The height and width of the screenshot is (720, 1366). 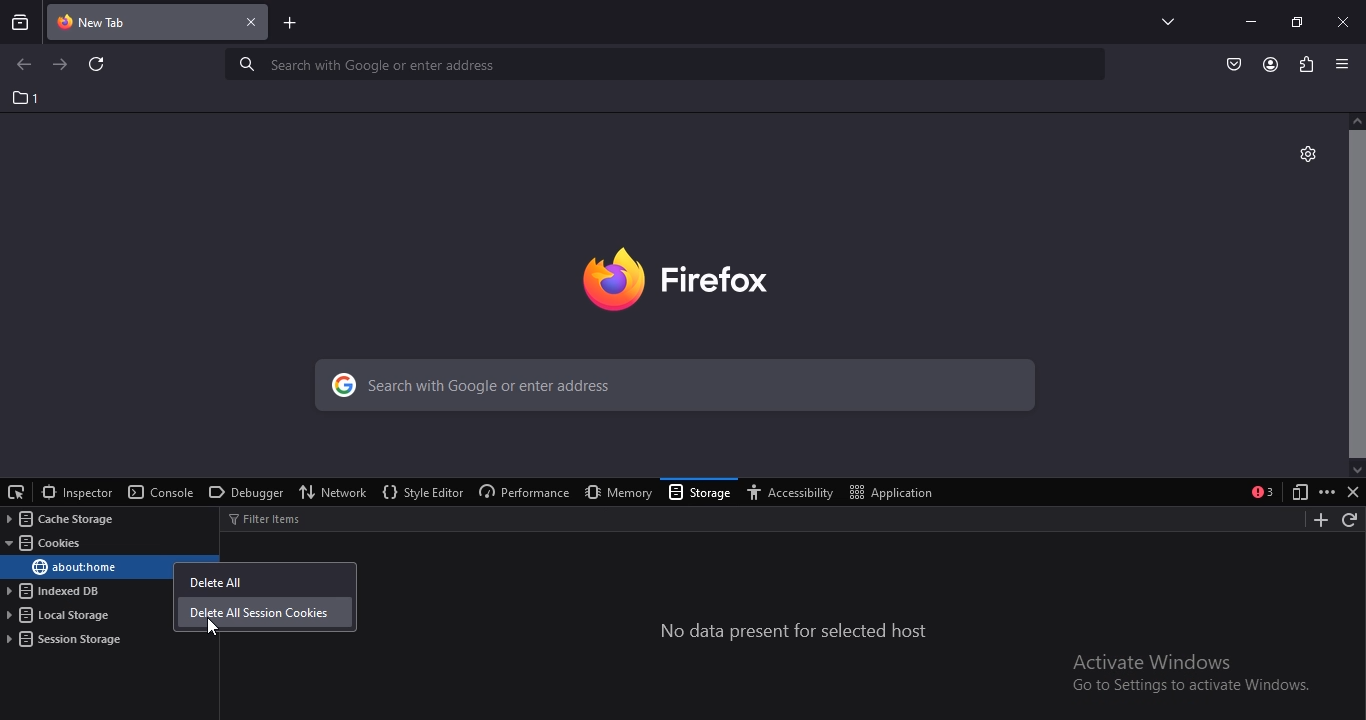 I want to click on accessibilty, so click(x=795, y=493).